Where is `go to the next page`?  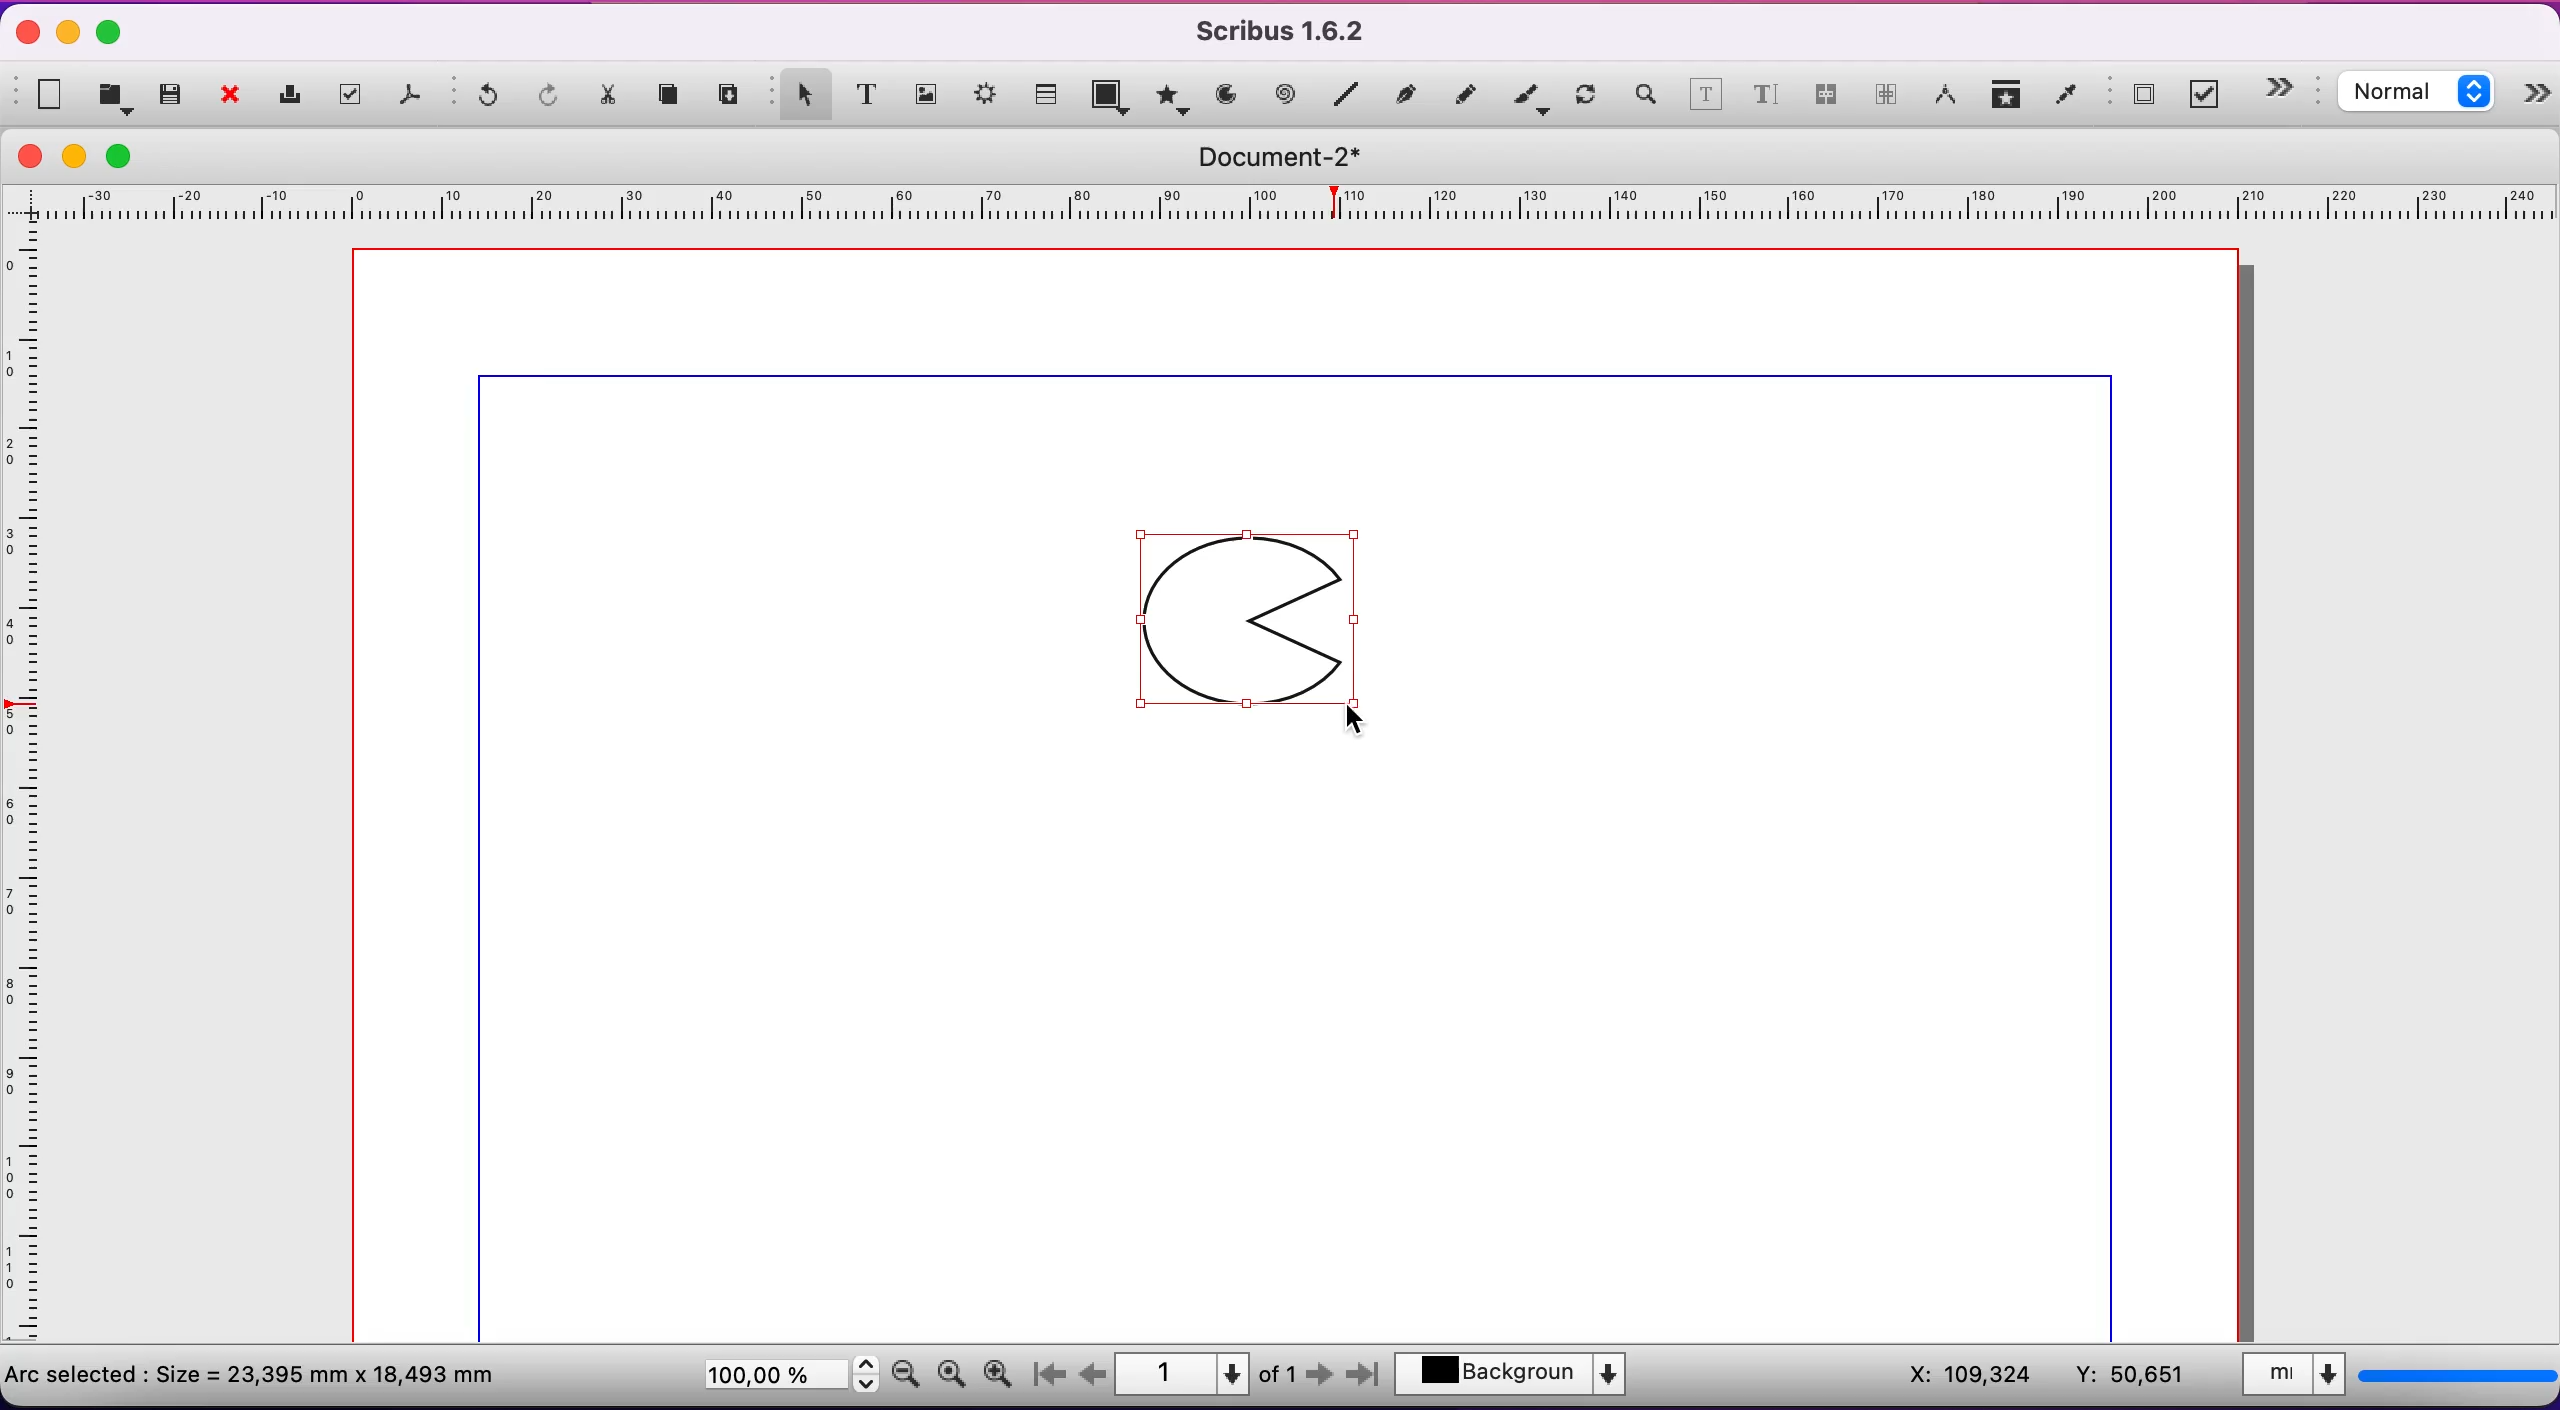
go to the next page is located at coordinates (1322, 1379).